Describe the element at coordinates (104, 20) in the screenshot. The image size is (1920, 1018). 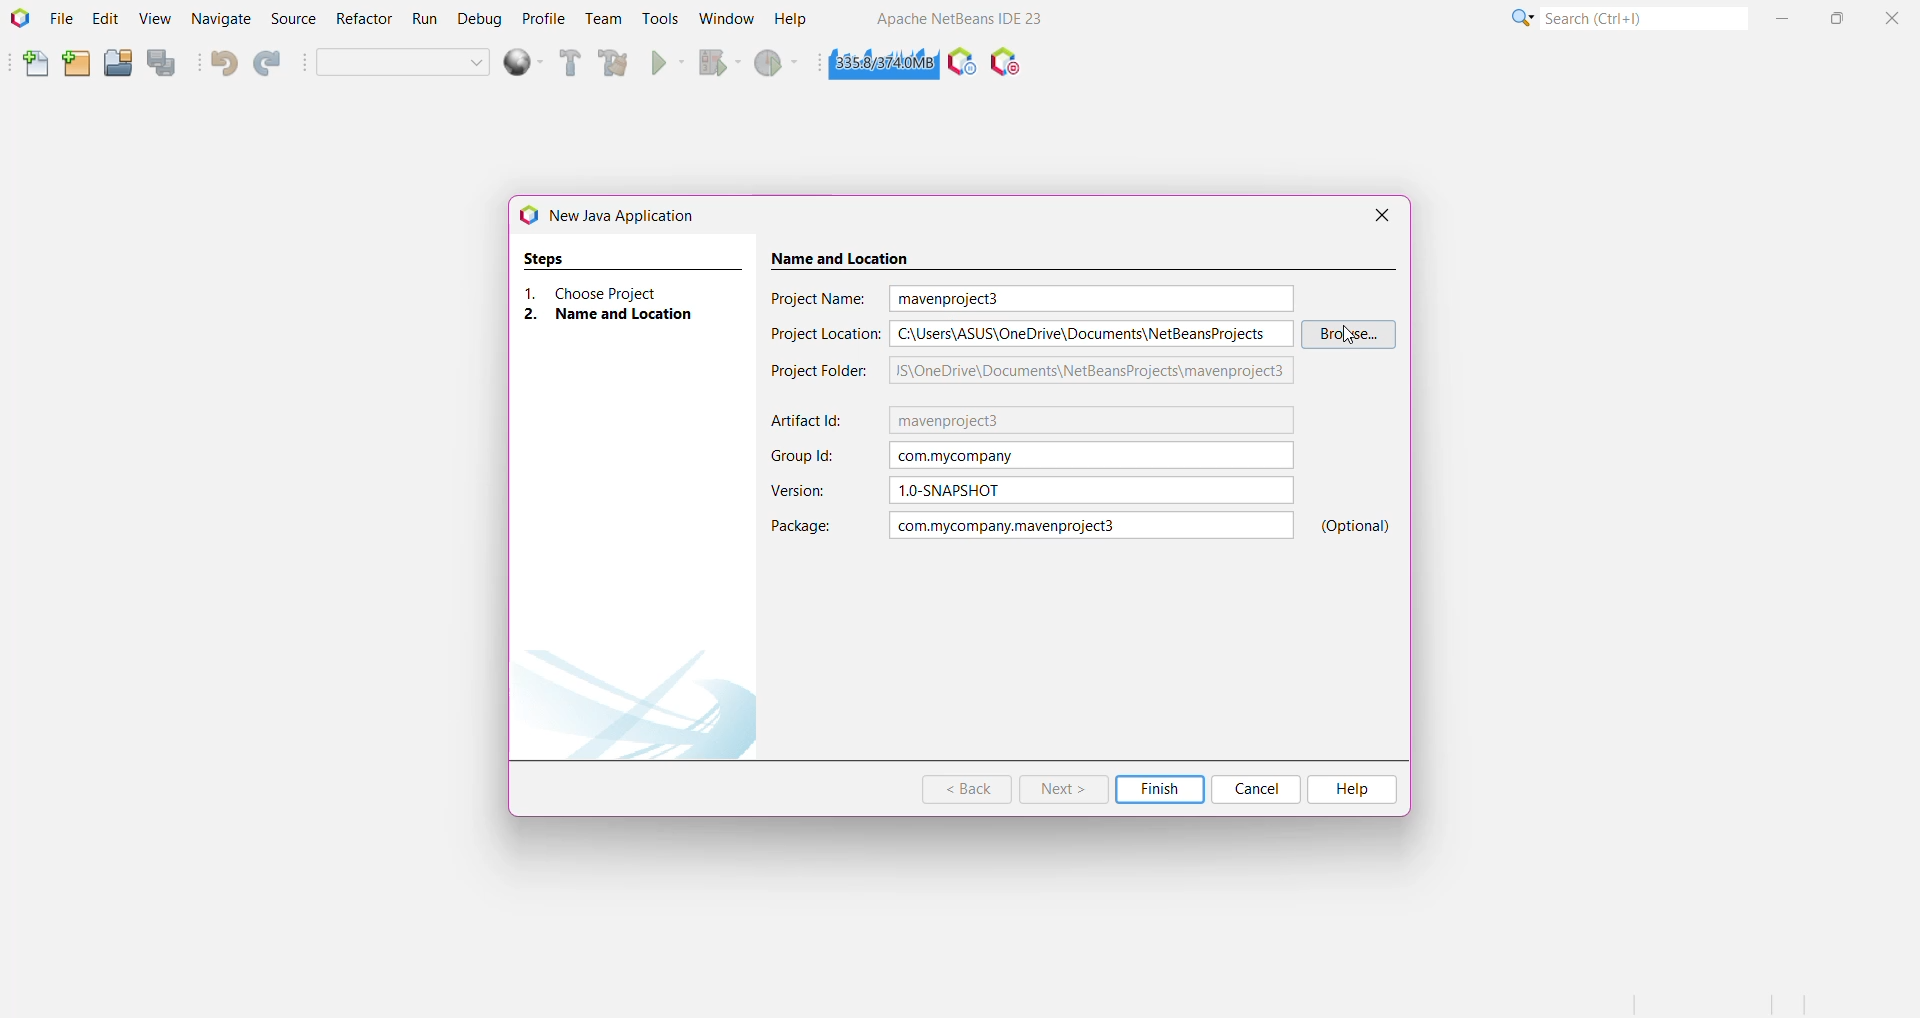
I see `Edit` at that location.